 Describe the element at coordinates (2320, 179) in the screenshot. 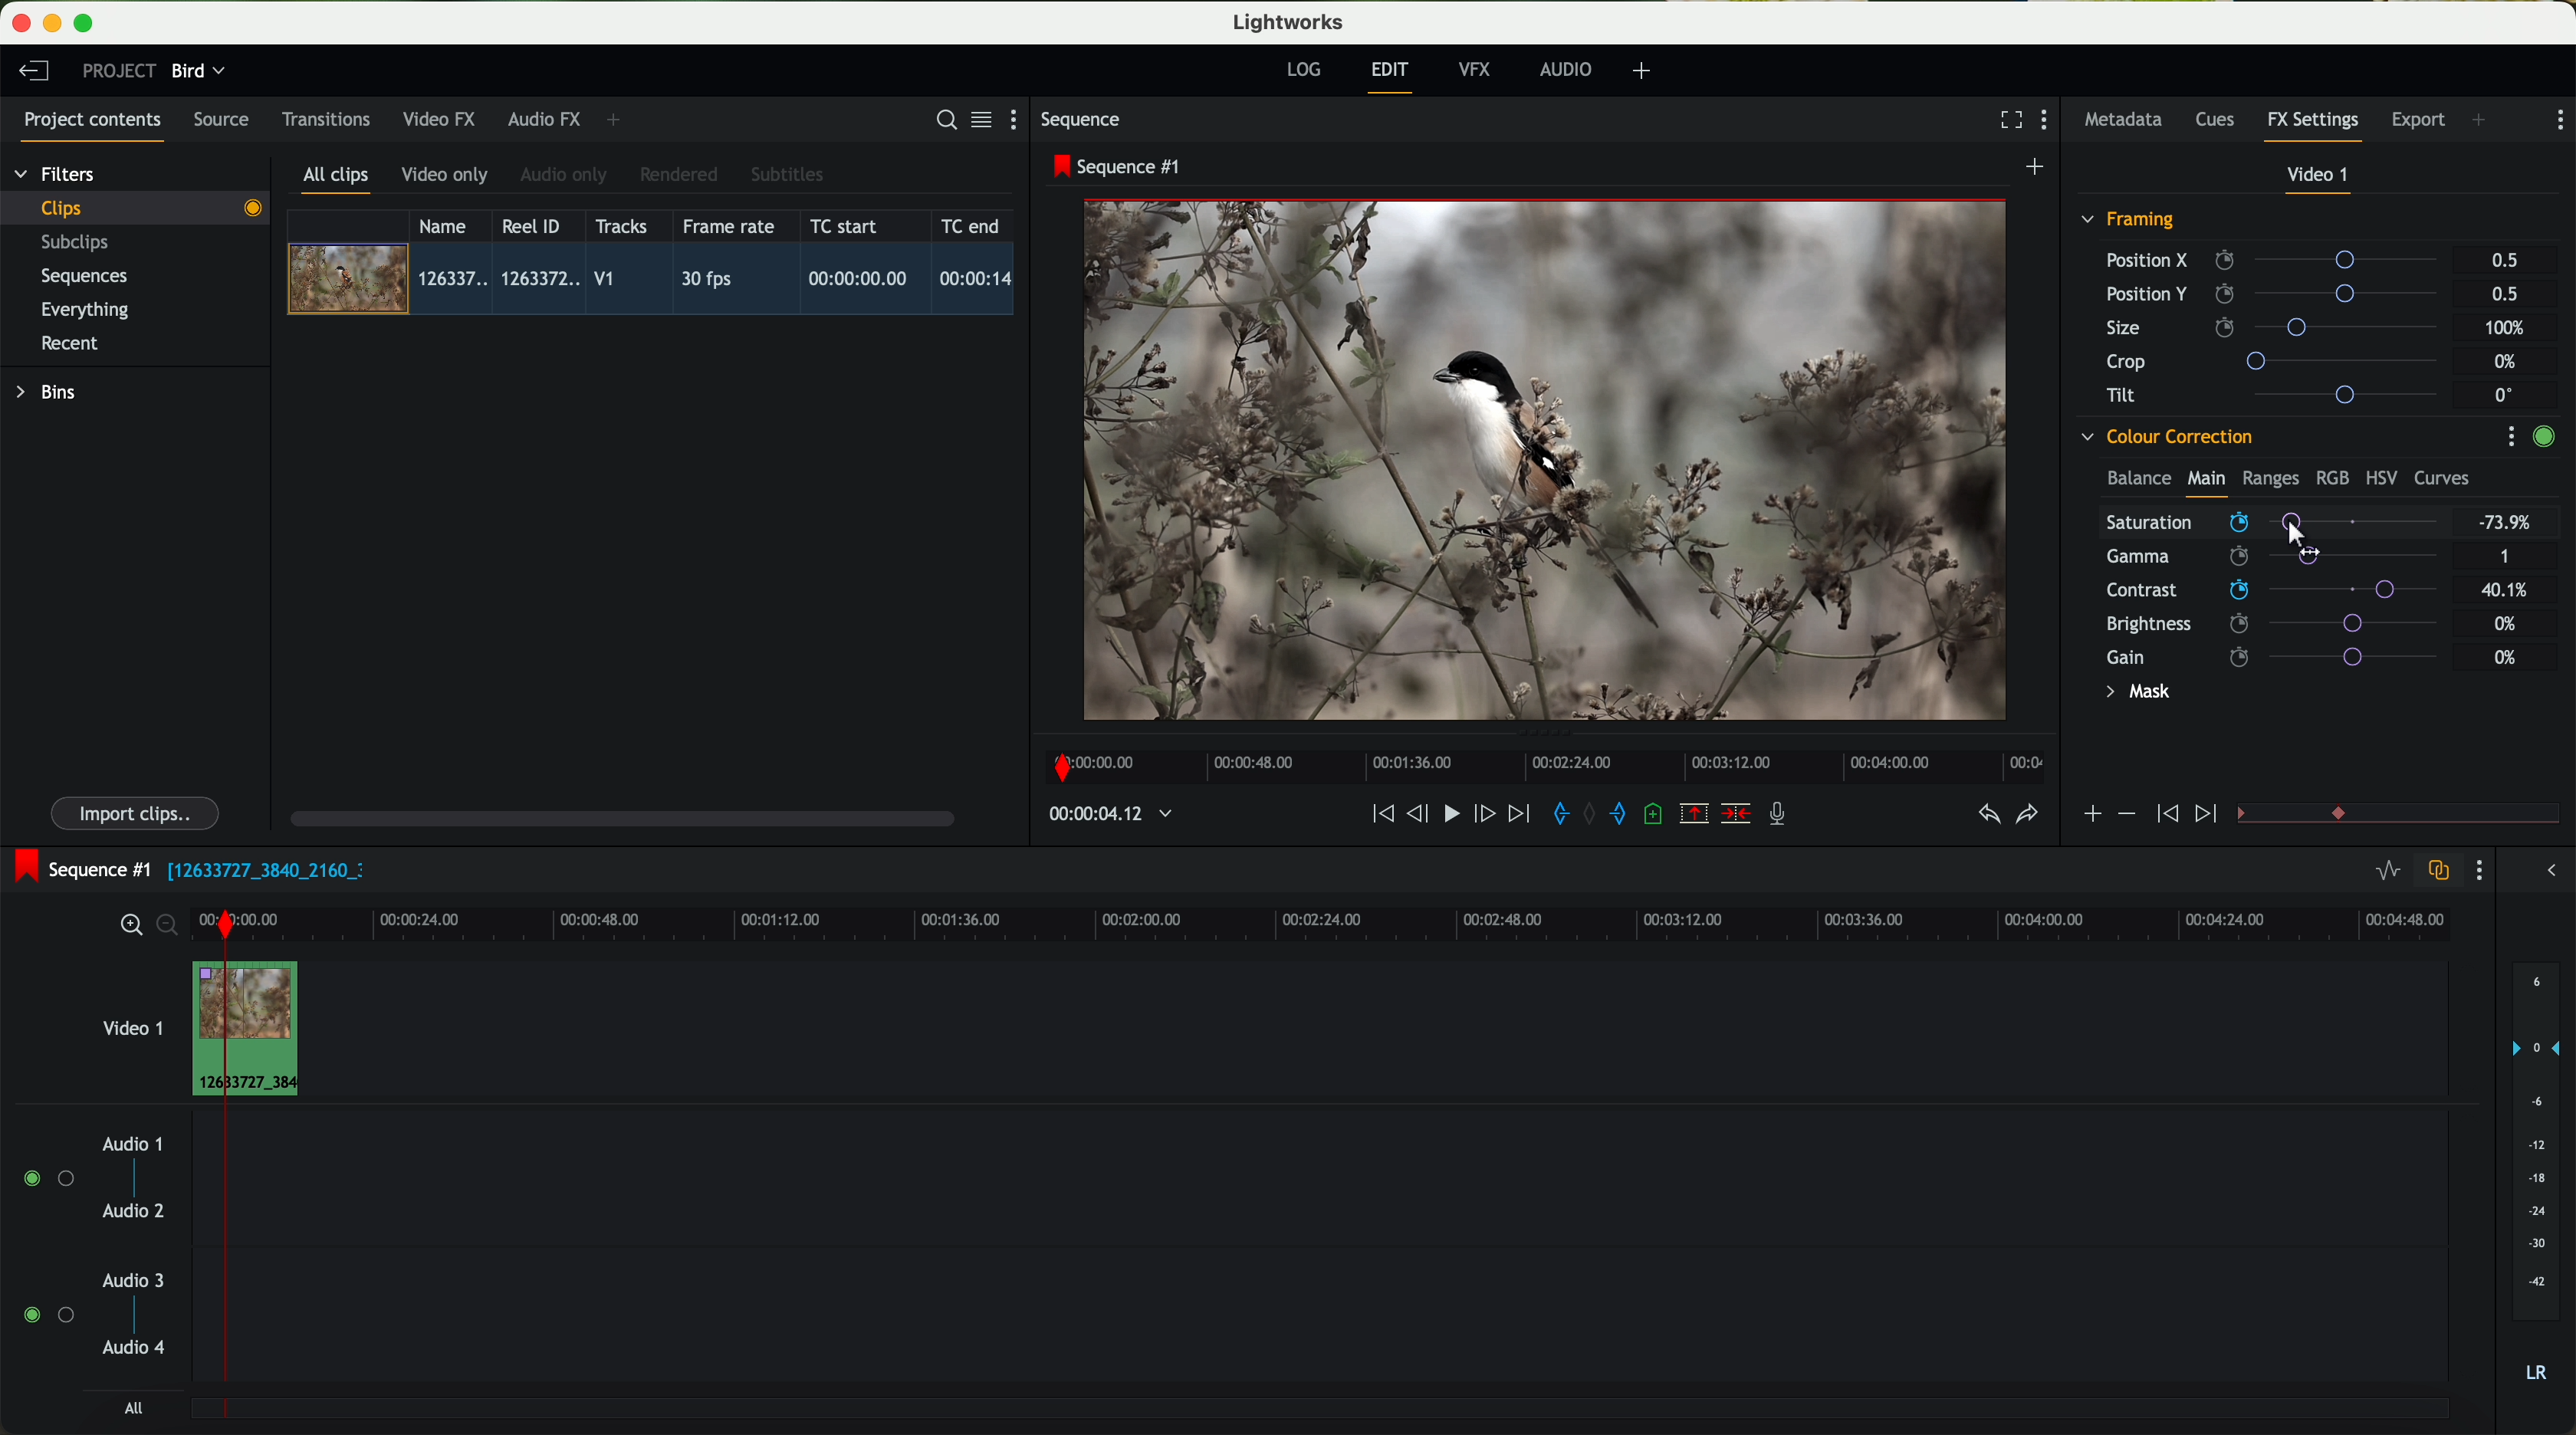

I see `video 1` at that location.